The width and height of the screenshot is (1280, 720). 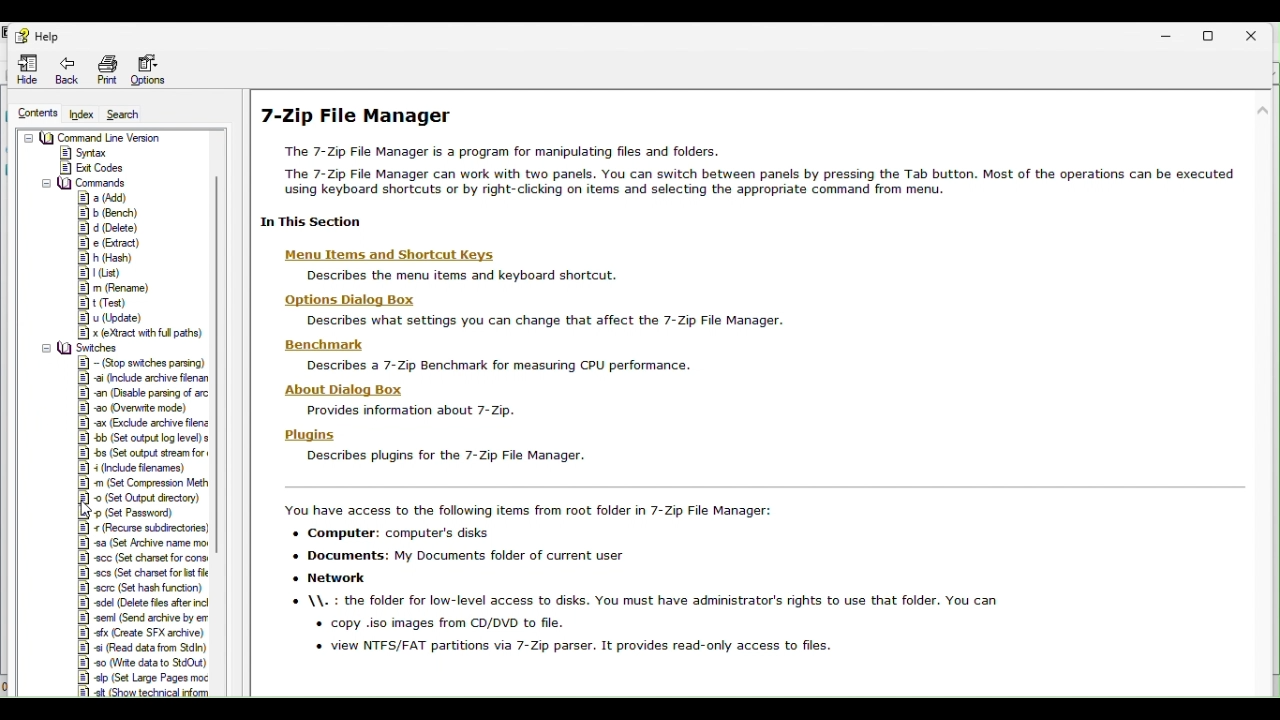 What do you see at coordinates (141, 589) in the screenshot?
I see `That has function` at bounding box center [141, 589].